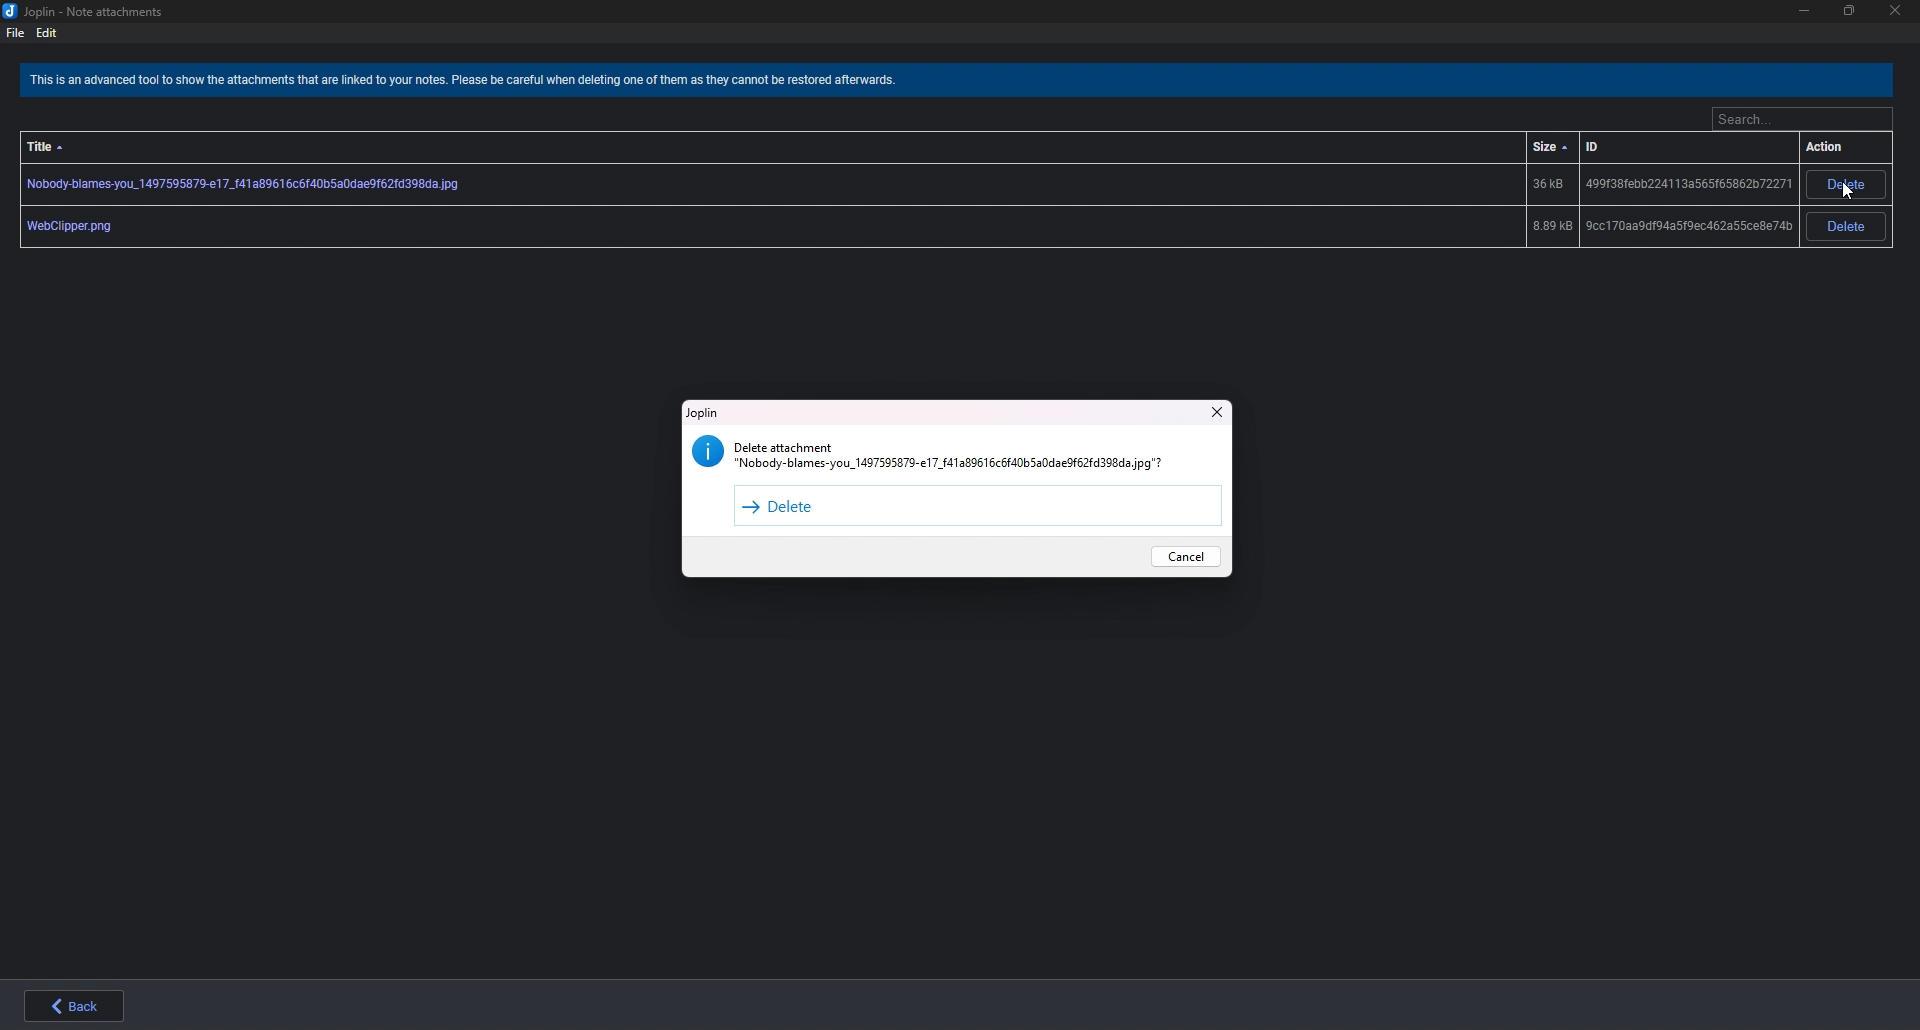  Describe the element at coordinates (906, 184) in the screenshot. I see `Attachment` at that location.